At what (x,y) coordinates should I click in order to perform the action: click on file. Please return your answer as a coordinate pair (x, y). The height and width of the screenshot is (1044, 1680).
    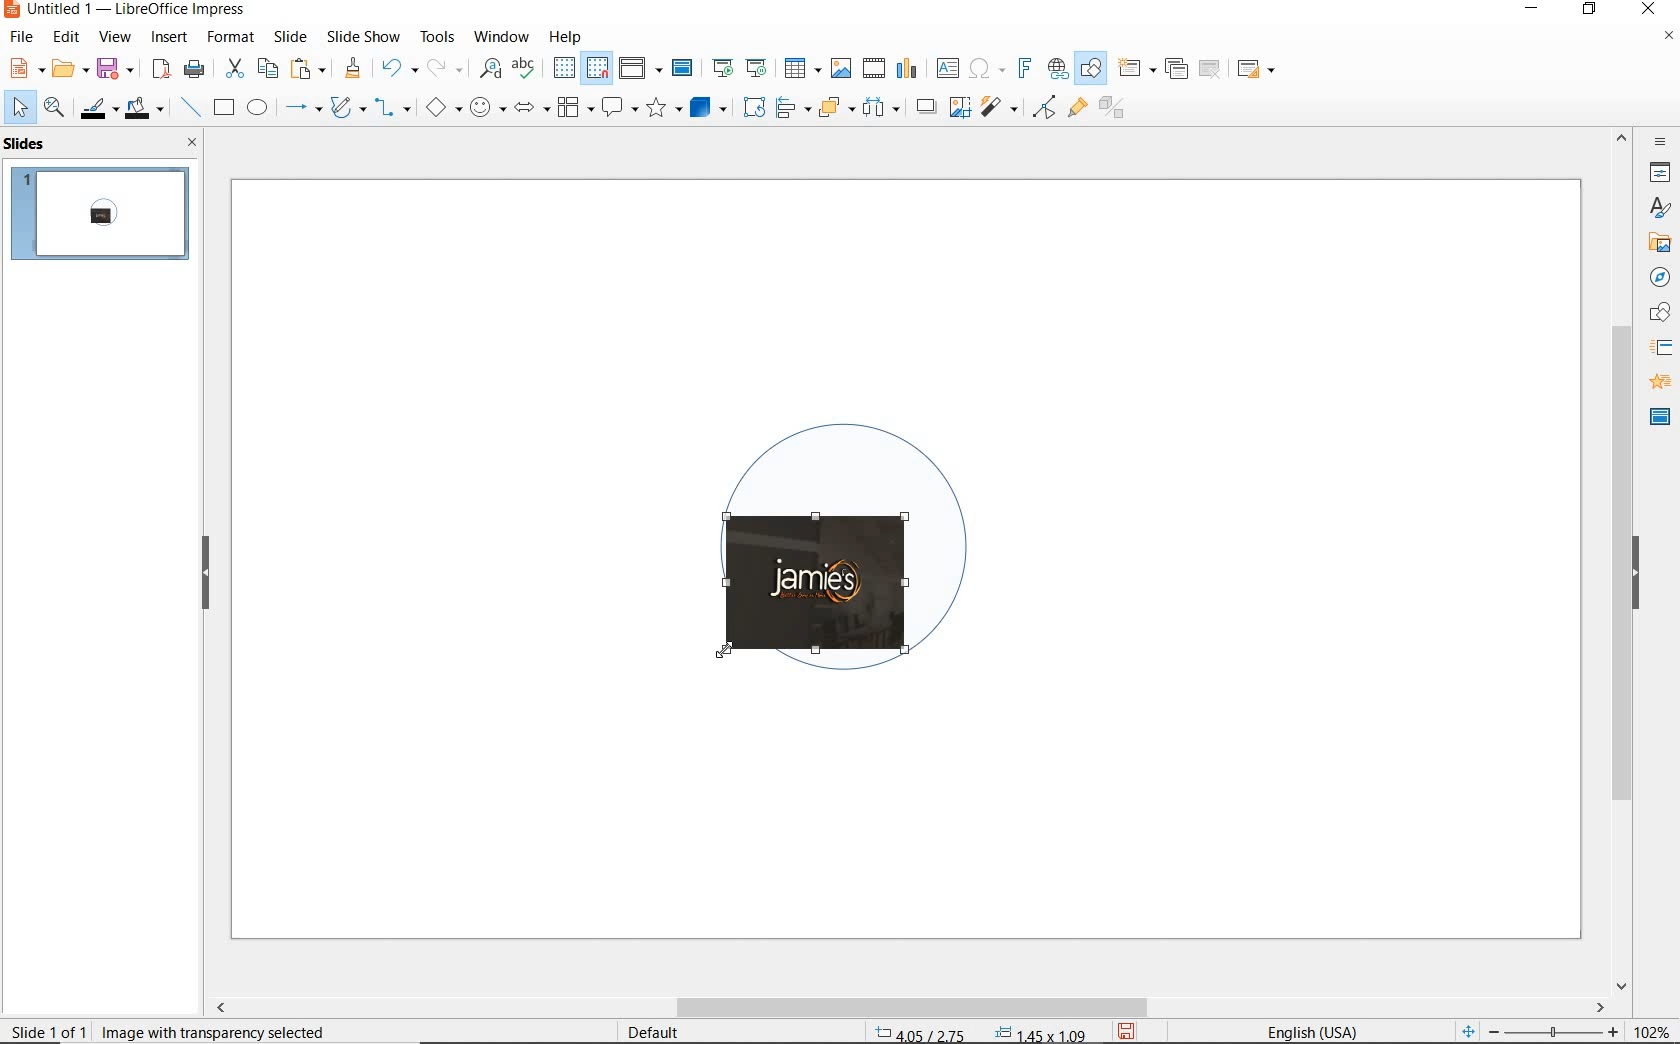
    Looking at the image, I should click on (23, 37).